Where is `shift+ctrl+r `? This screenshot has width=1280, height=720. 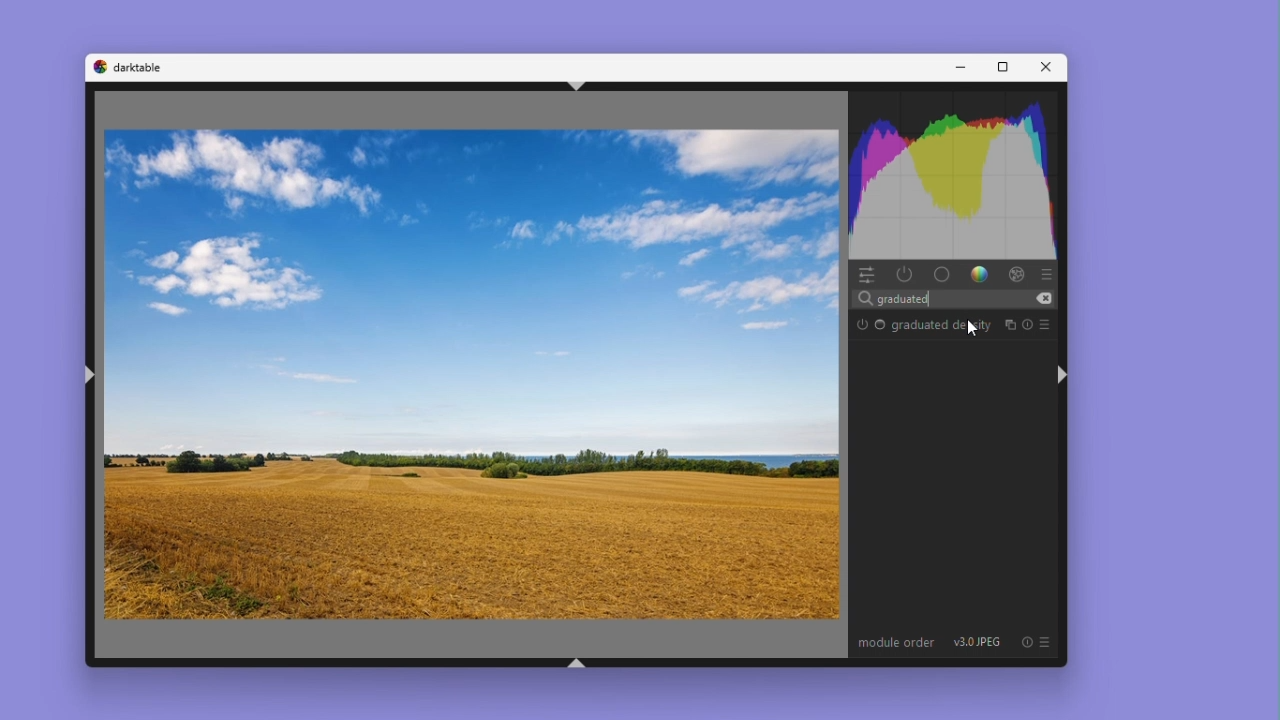
shift+ctrl+r  is located at coordinates (1064, 374).